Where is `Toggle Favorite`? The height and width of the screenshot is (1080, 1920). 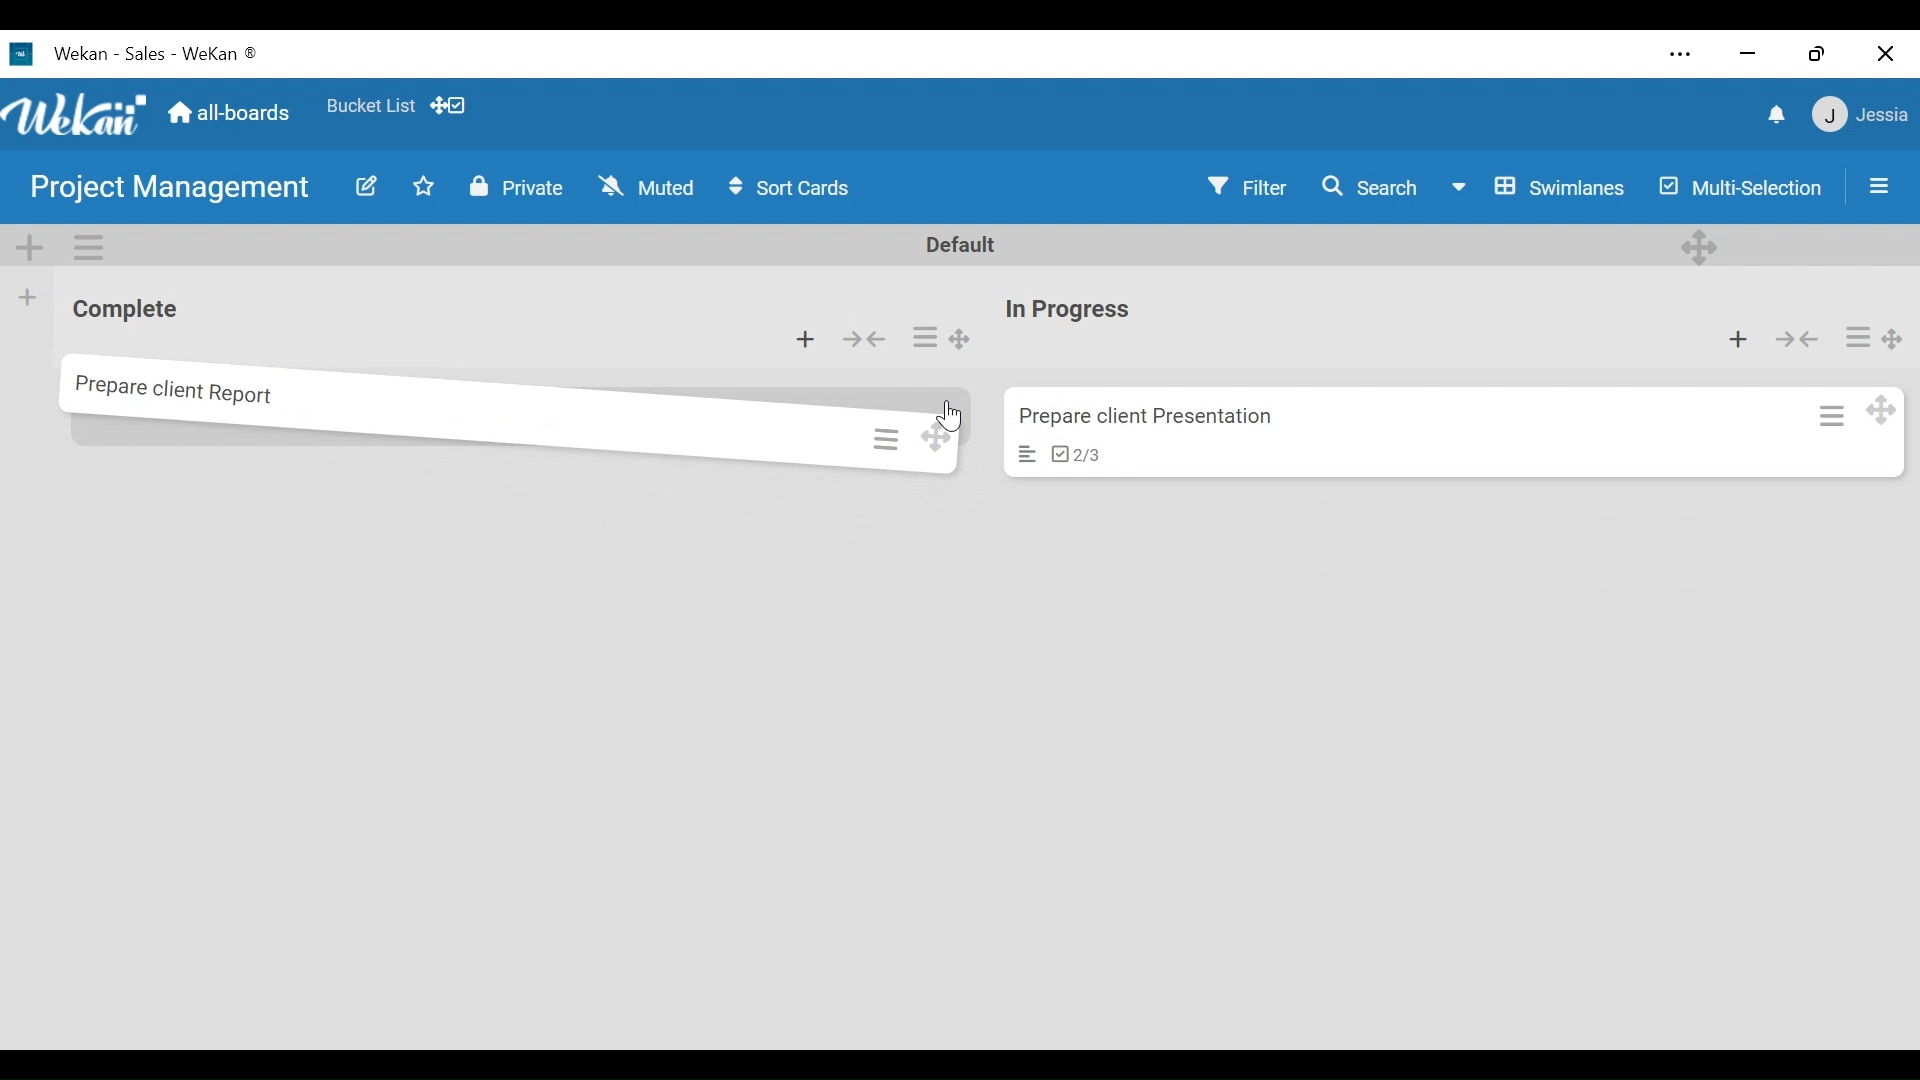 Toggle Favorite is located at coordinates (419, 188).